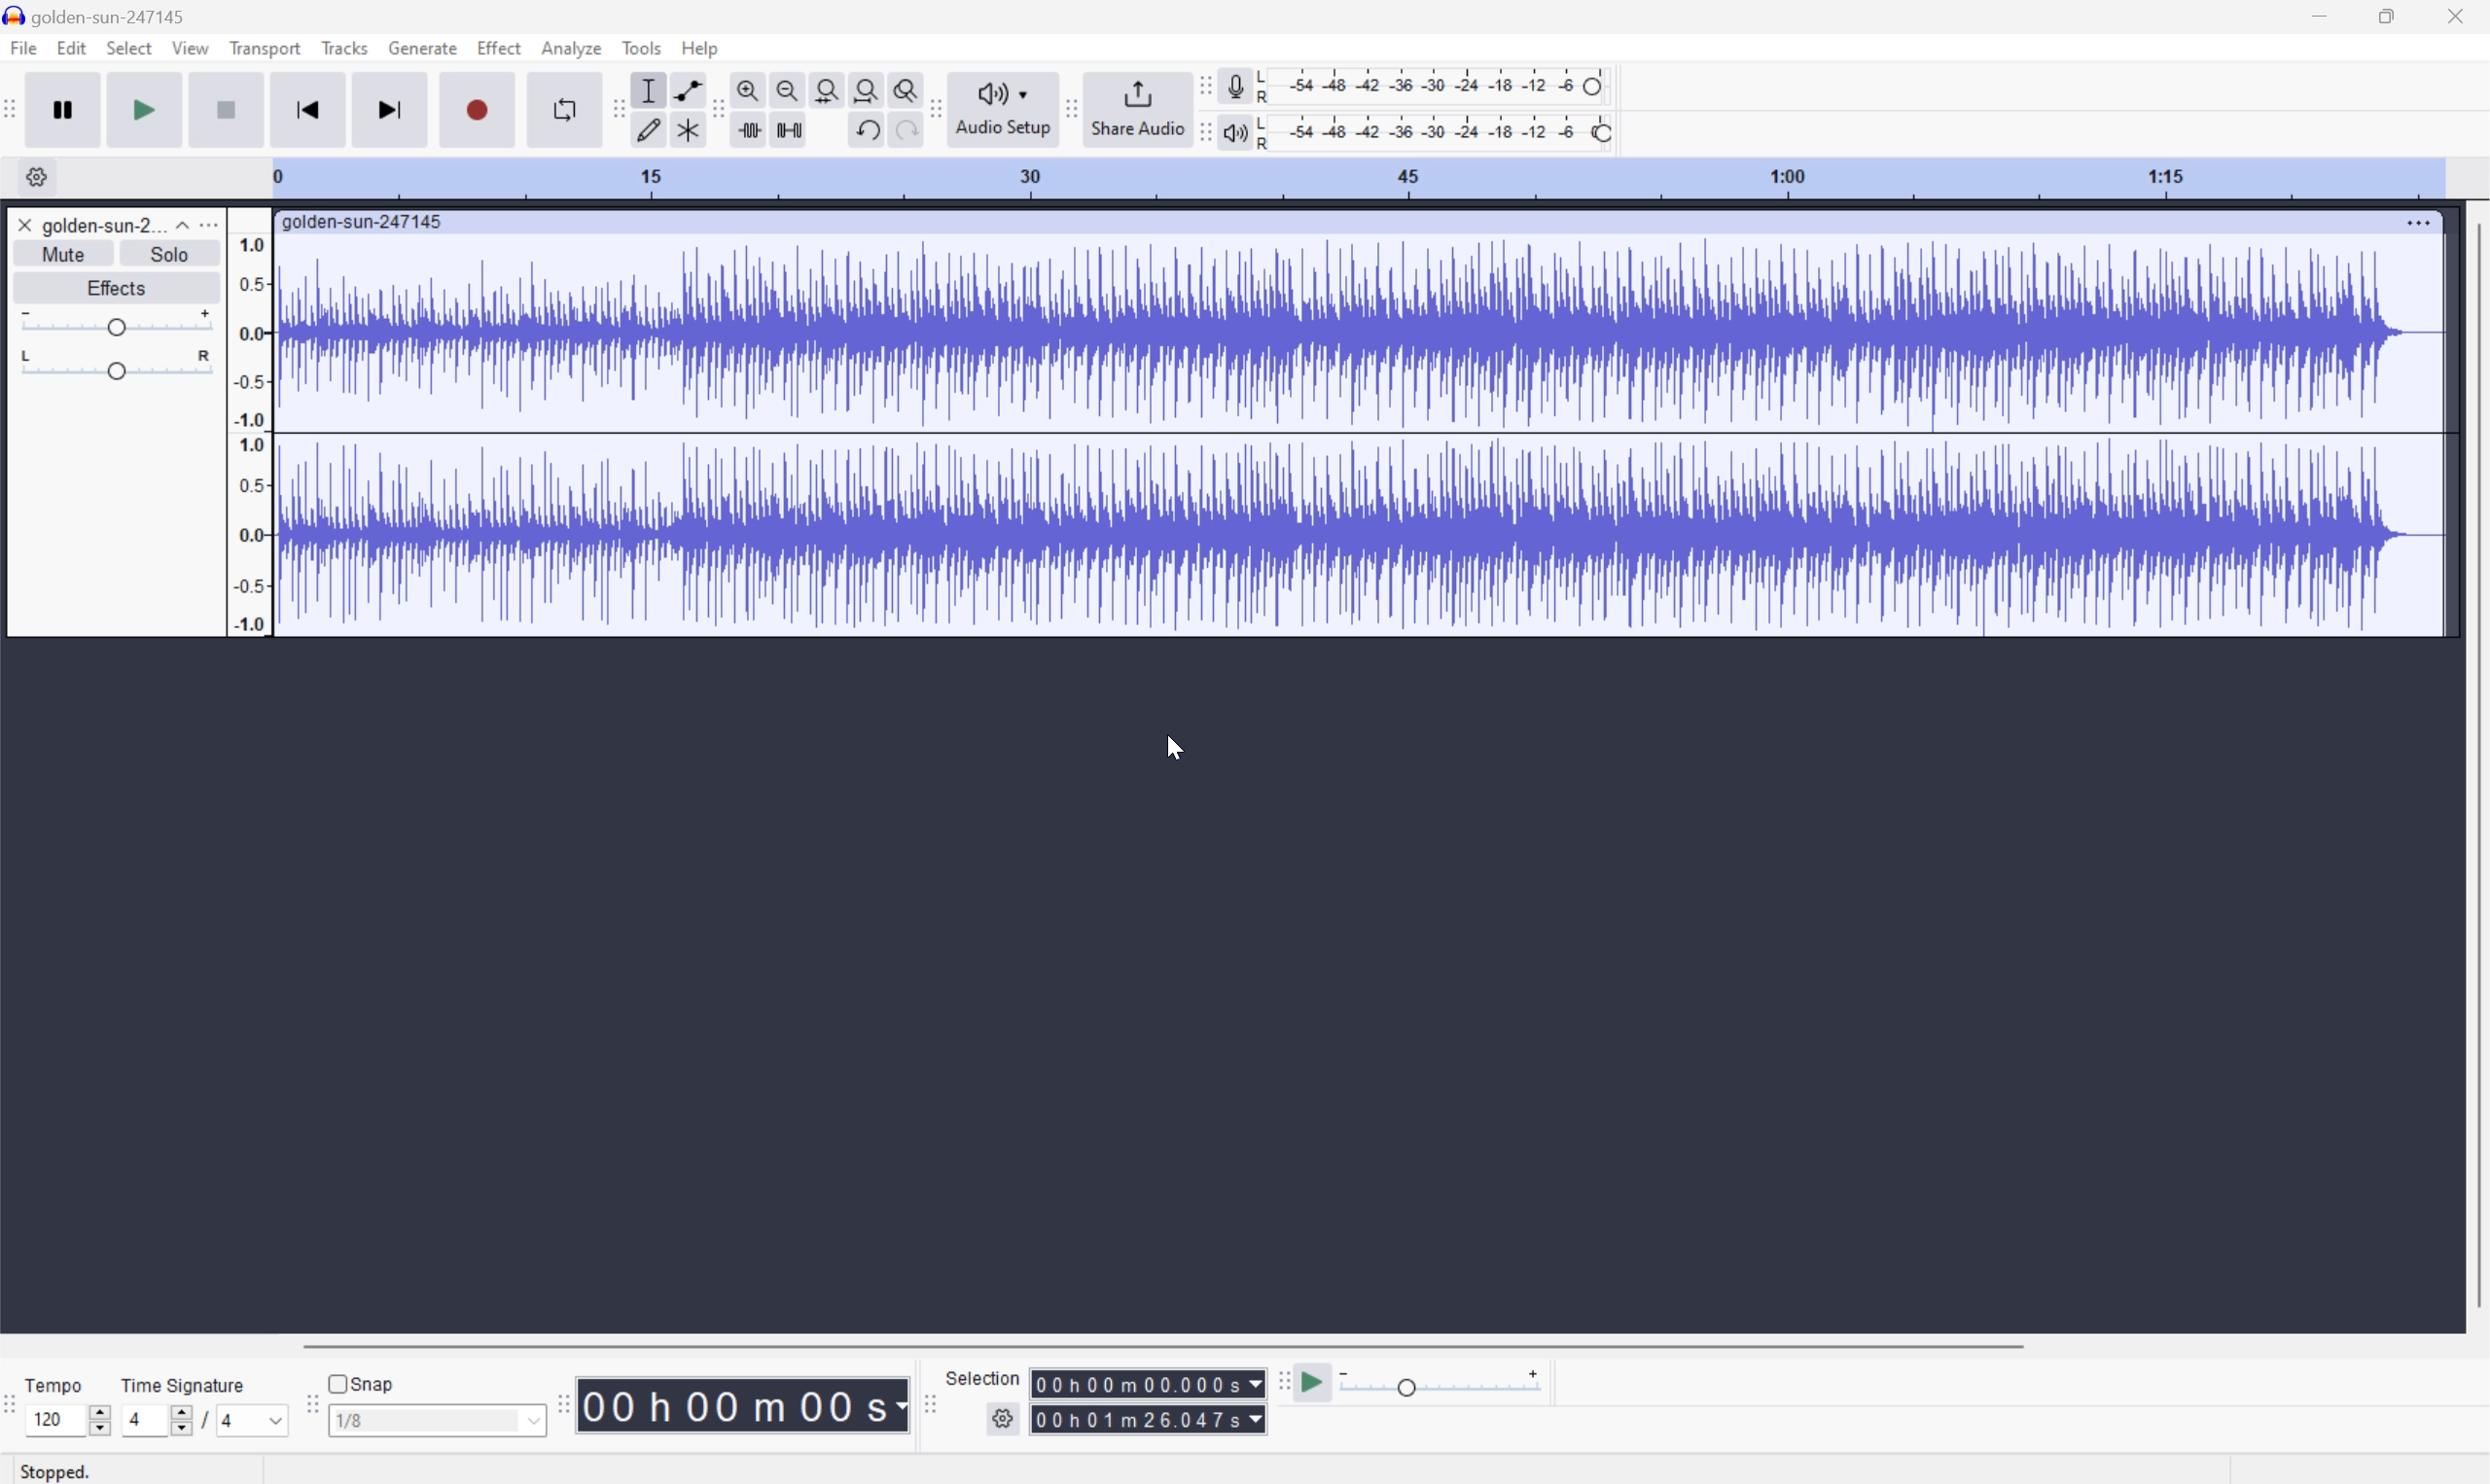 The width and height of the screenshot is (2490, 1484). Describe the element at coordinates (753, 129) in the screenshot. I see `Trim audio outside selection` at that location.